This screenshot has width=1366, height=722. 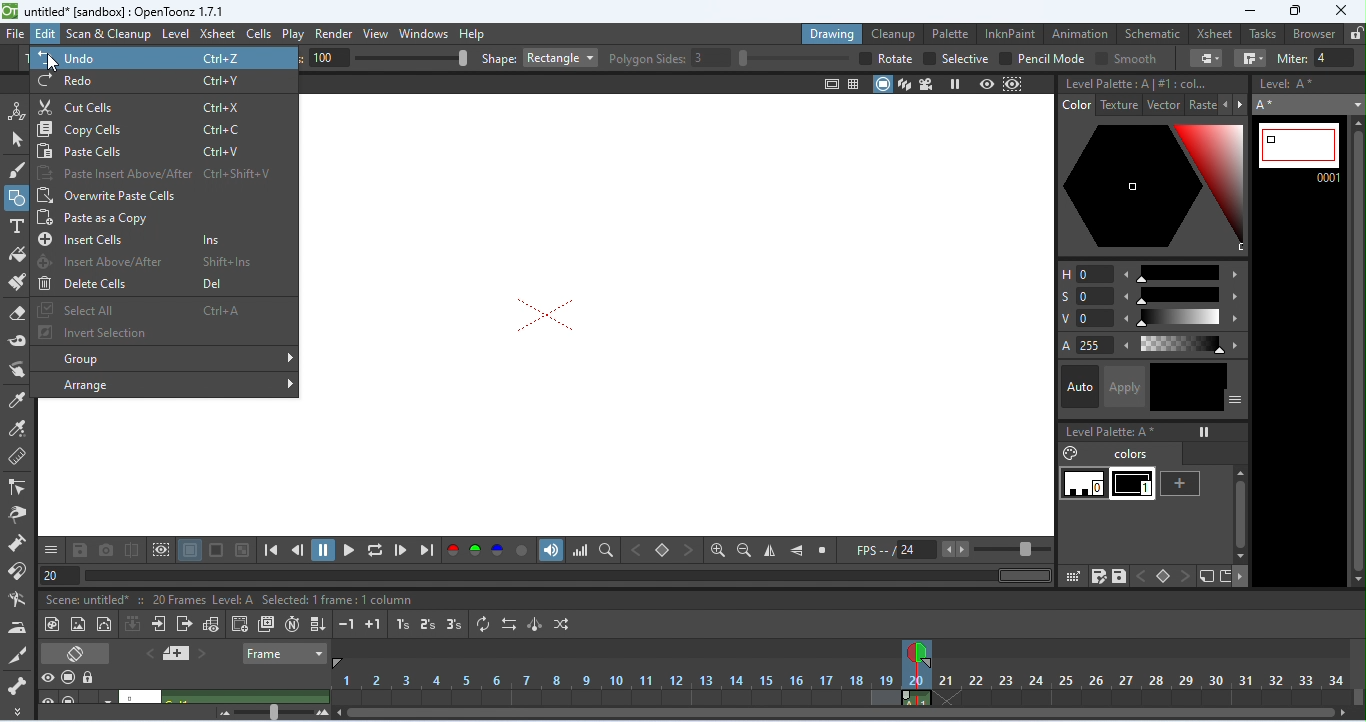 What do you see at coordinates (744, 551) in the screenshot?
I see `zoom out` at bounding box center [744, 551].